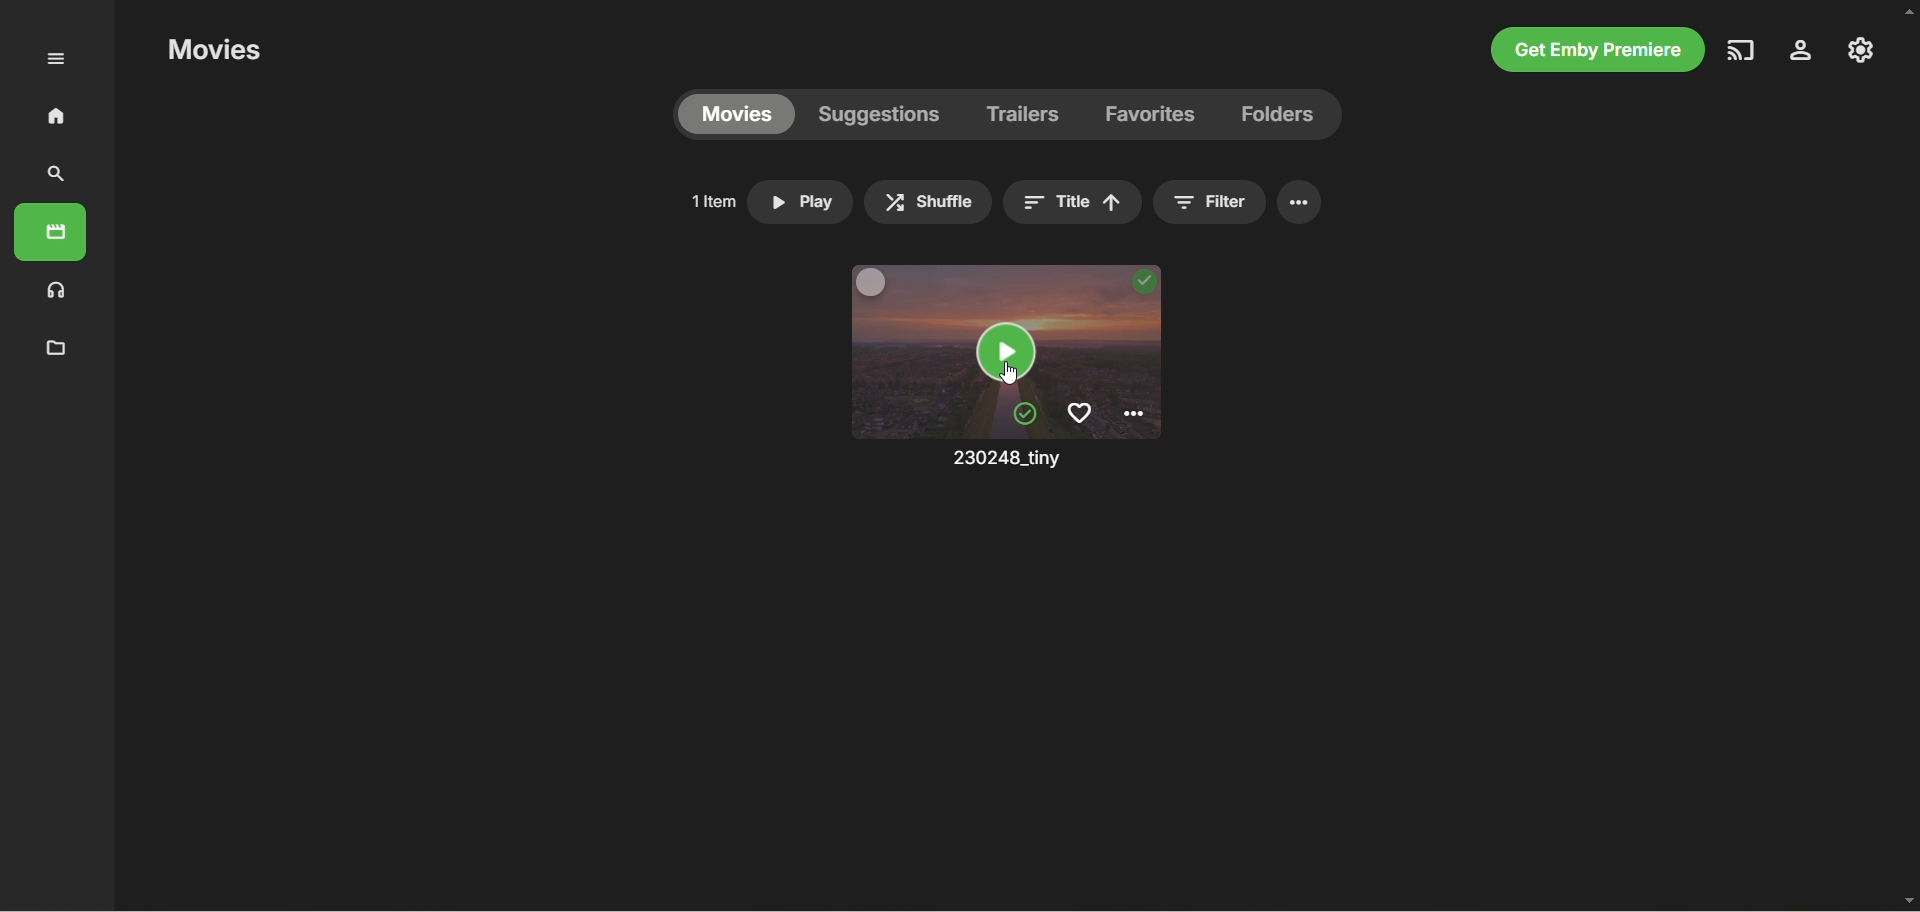 This screenshot has height=912, width=1920. What do you see at coordinates (1908, 458) in the screenshot?
I see `vertical scroll bar` at bounding box center [1908, 458].